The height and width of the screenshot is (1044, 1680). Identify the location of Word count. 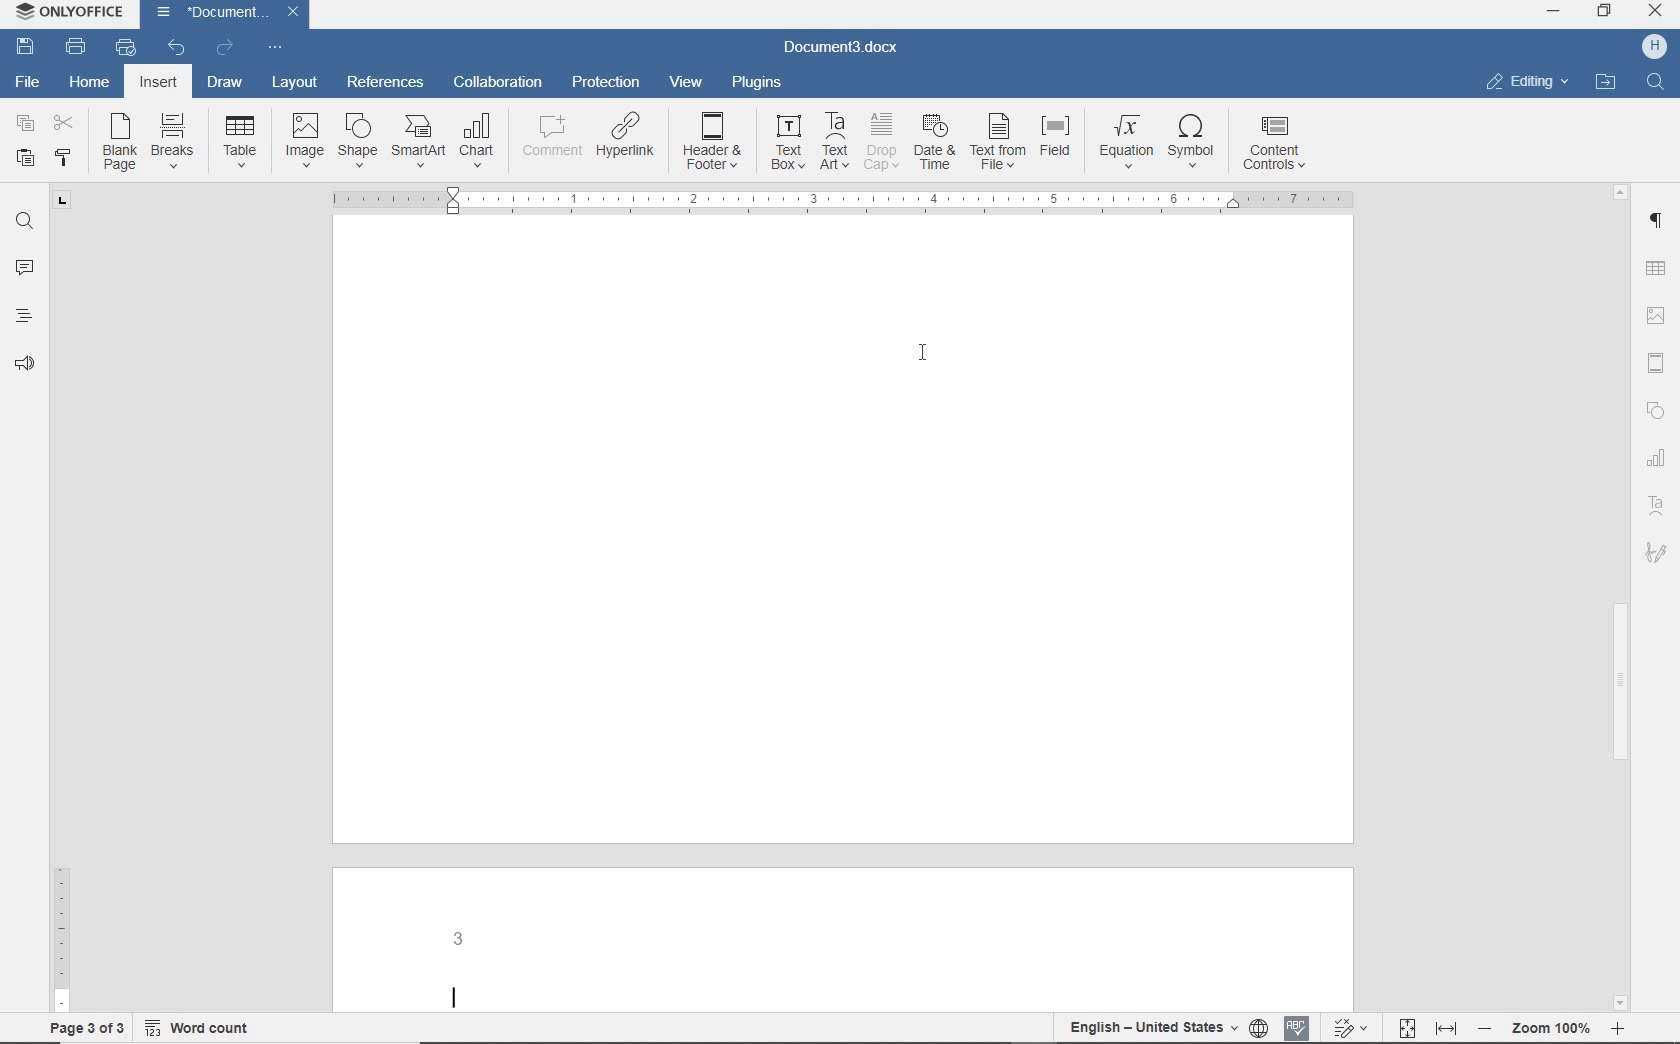
(199, 1024).